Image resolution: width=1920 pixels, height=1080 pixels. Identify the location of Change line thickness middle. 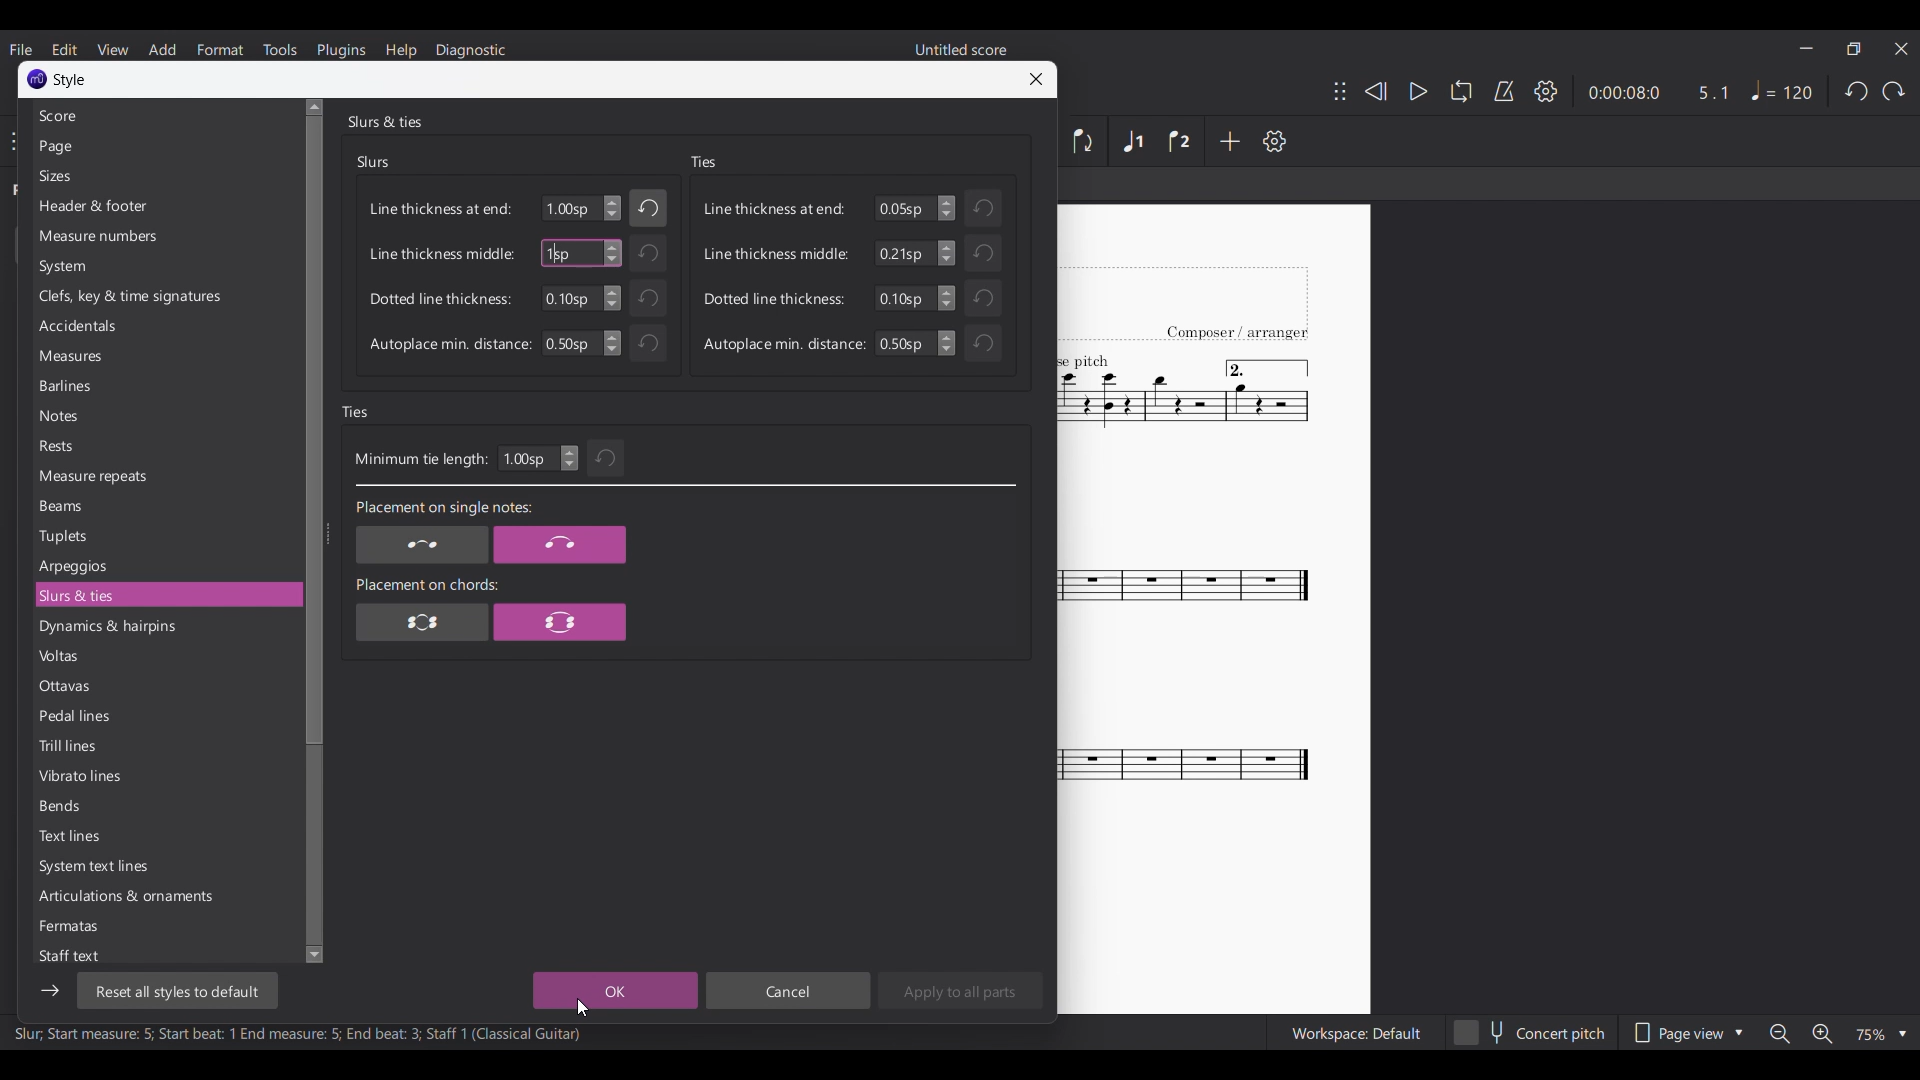
(946, 253).